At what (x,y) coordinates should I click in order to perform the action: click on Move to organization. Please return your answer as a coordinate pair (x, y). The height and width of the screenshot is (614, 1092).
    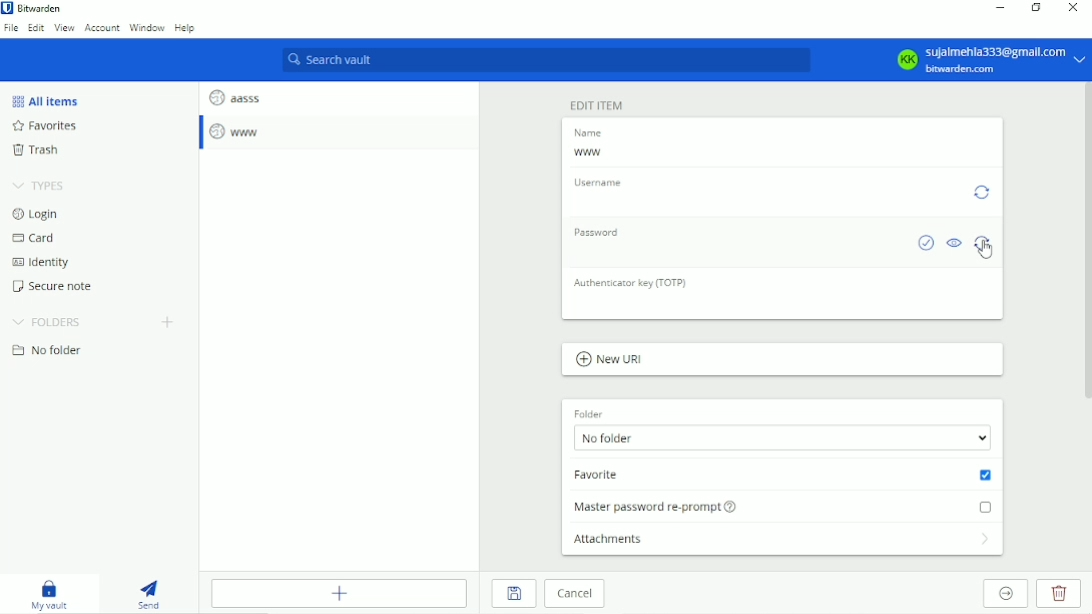
    Looking at the image, I should click on (1008, 594).